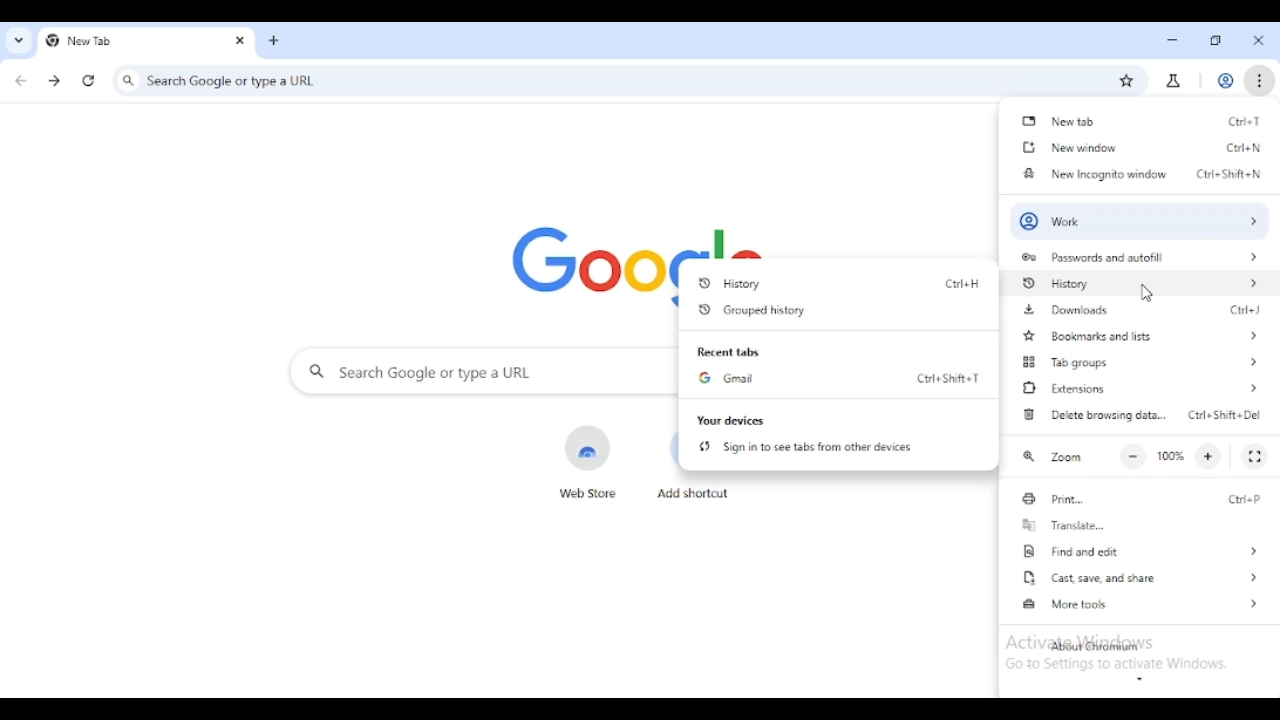 This screenshot has width=1280, height=720. Describe the element at coordinates (1092, 413) in the screenshot. I see `delete browsing data` at that location.